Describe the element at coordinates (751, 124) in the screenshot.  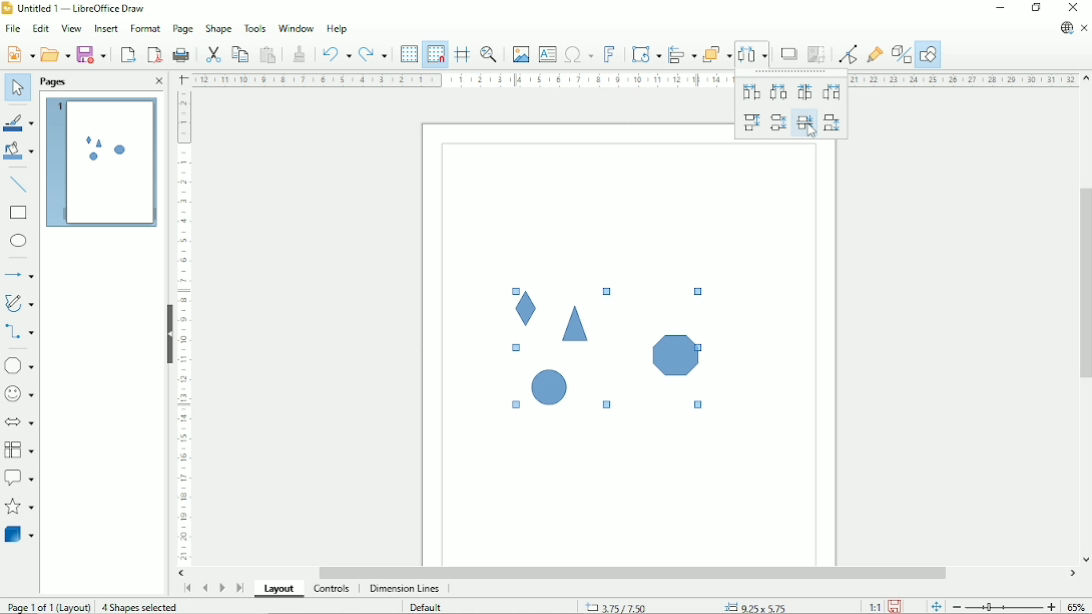
I see `Vertically top` at that location.